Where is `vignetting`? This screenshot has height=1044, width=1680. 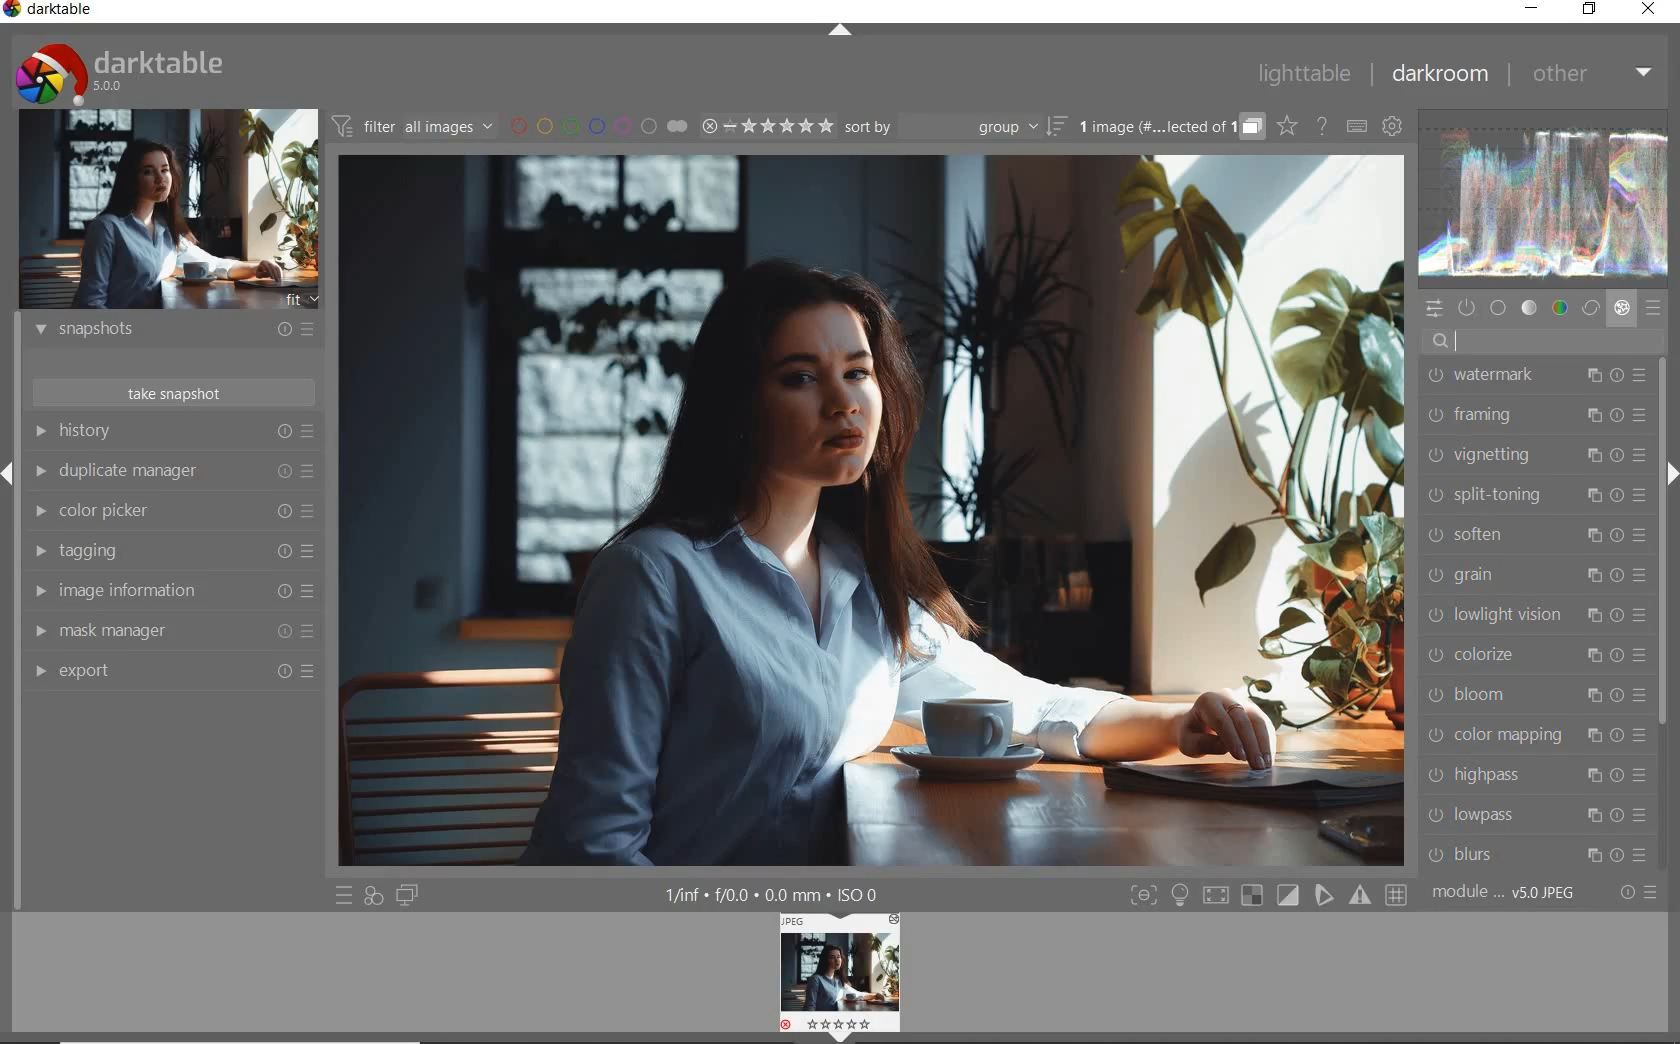
vignetting is located at coordinates (1536, 457).